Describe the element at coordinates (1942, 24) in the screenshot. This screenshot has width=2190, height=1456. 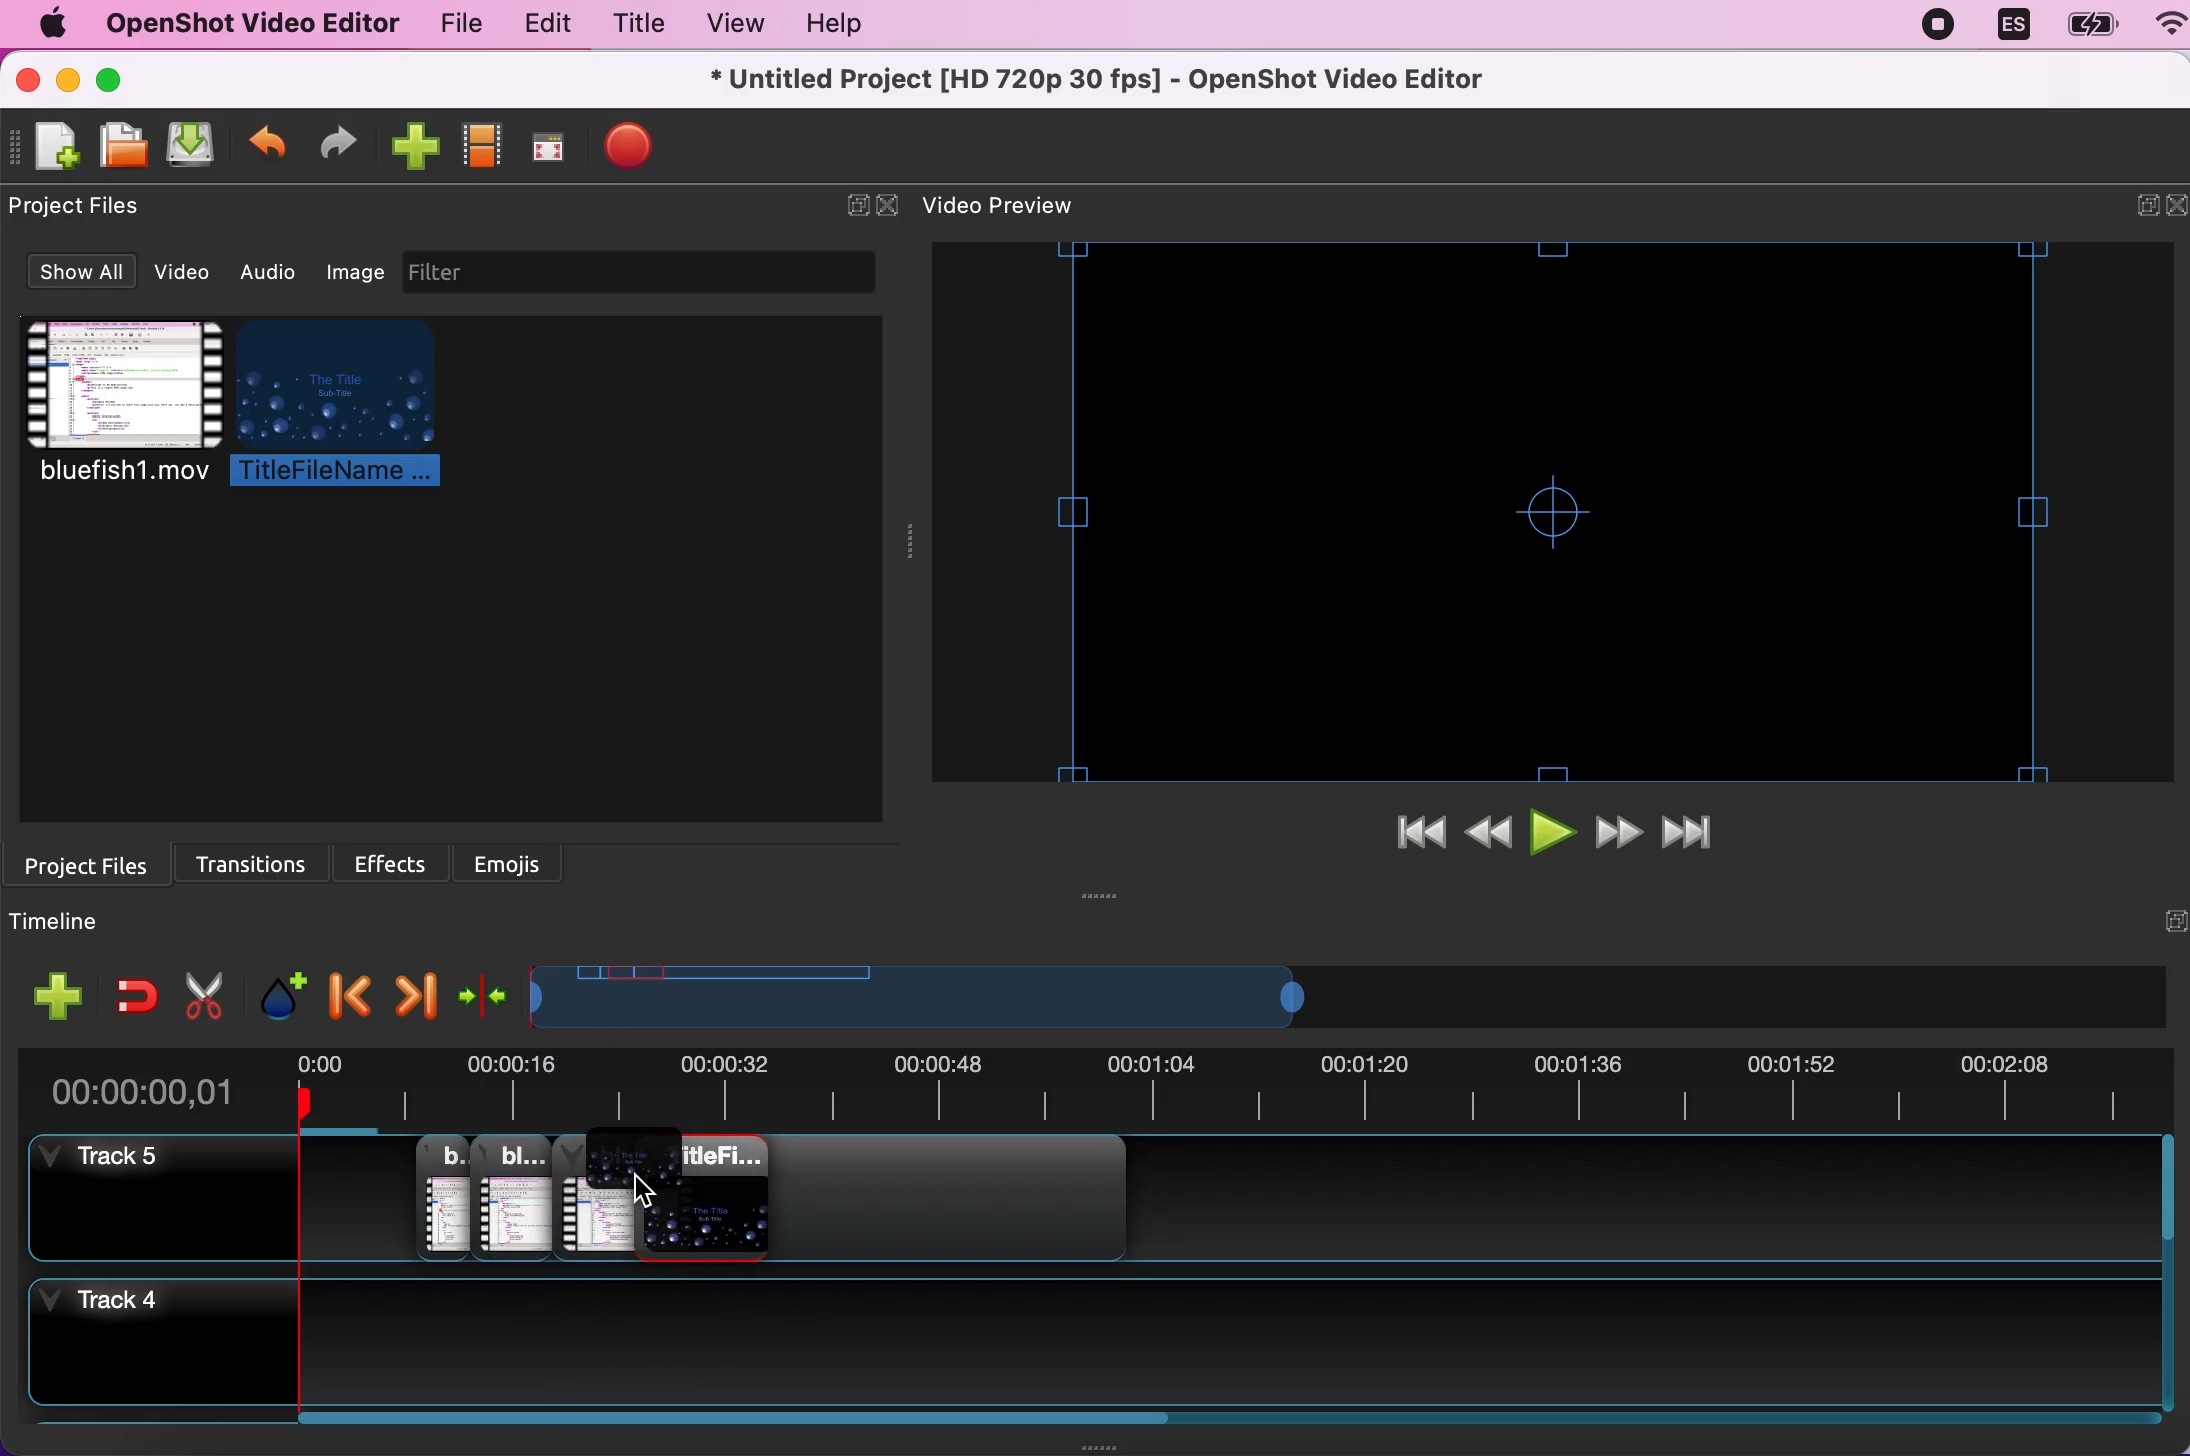
I see `recording stopped` at that location.